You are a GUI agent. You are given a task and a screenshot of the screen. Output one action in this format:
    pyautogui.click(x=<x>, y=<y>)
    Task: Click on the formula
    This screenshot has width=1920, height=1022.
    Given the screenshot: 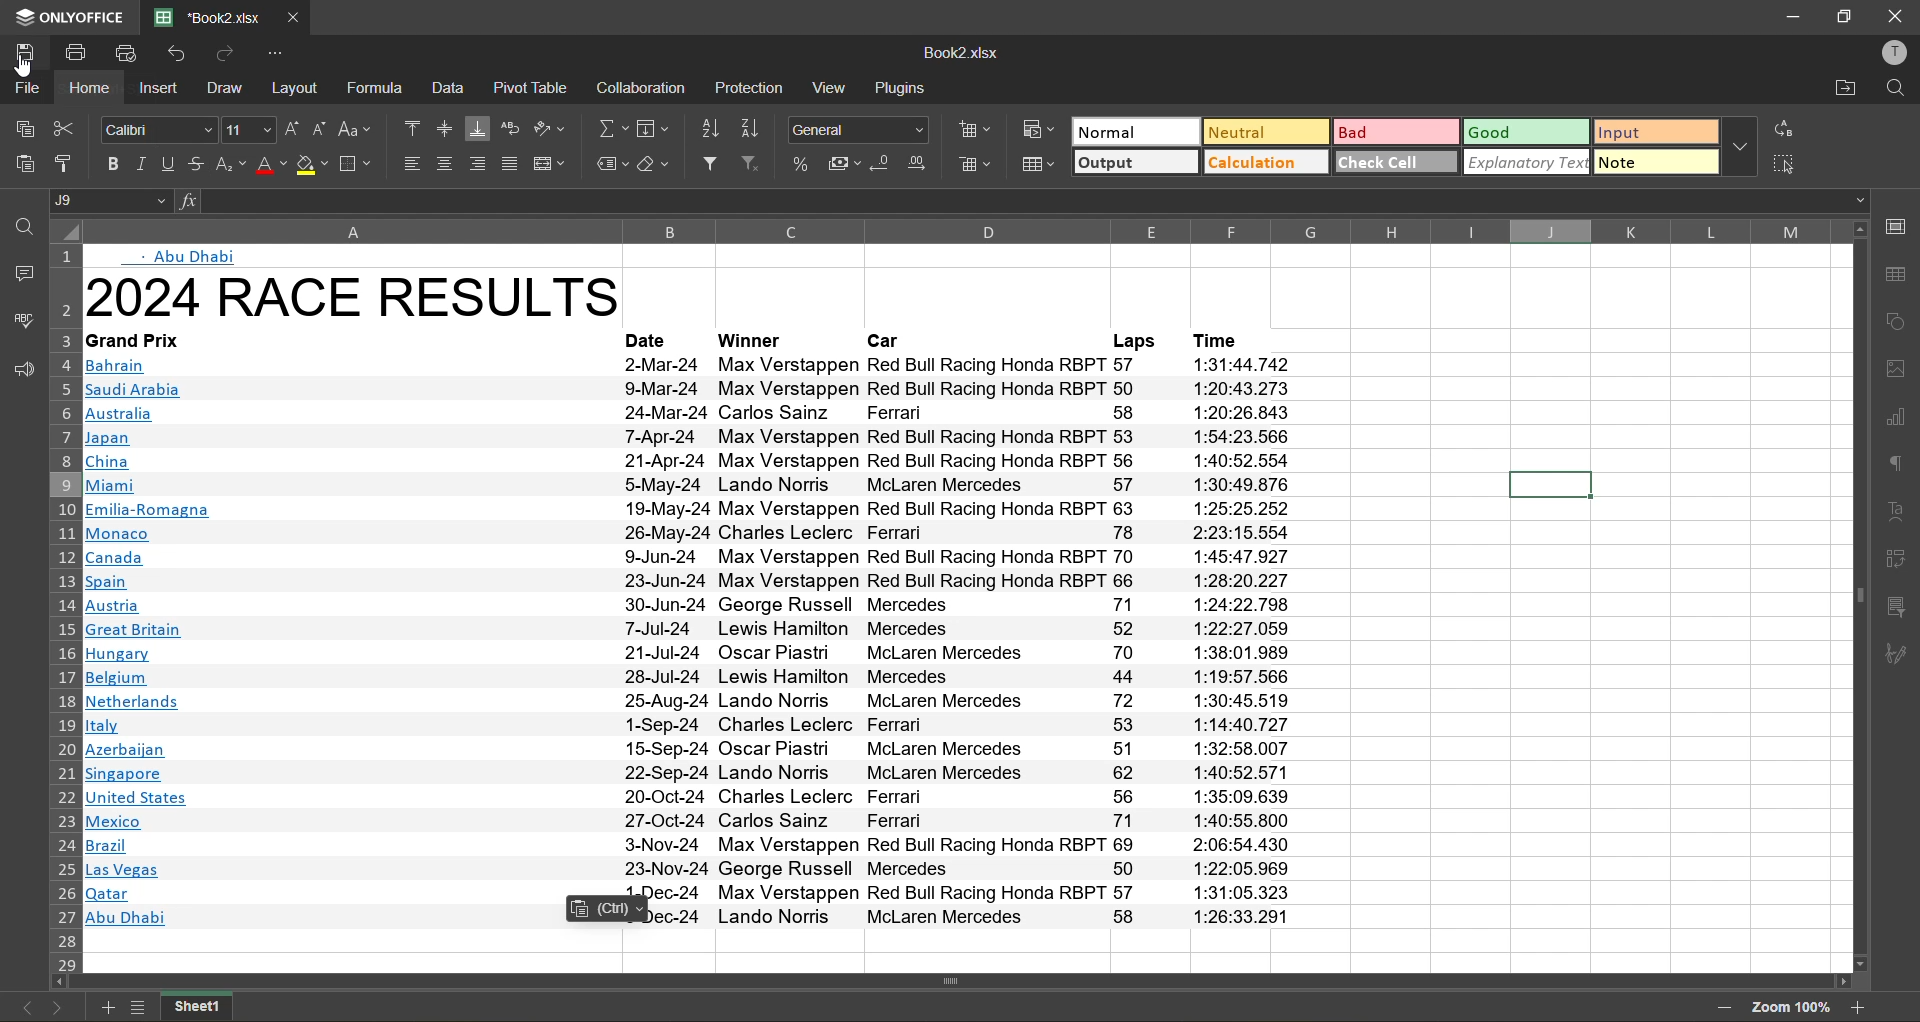 What is the action you would take?
    pyautogui.click(x=380, y=88)
    